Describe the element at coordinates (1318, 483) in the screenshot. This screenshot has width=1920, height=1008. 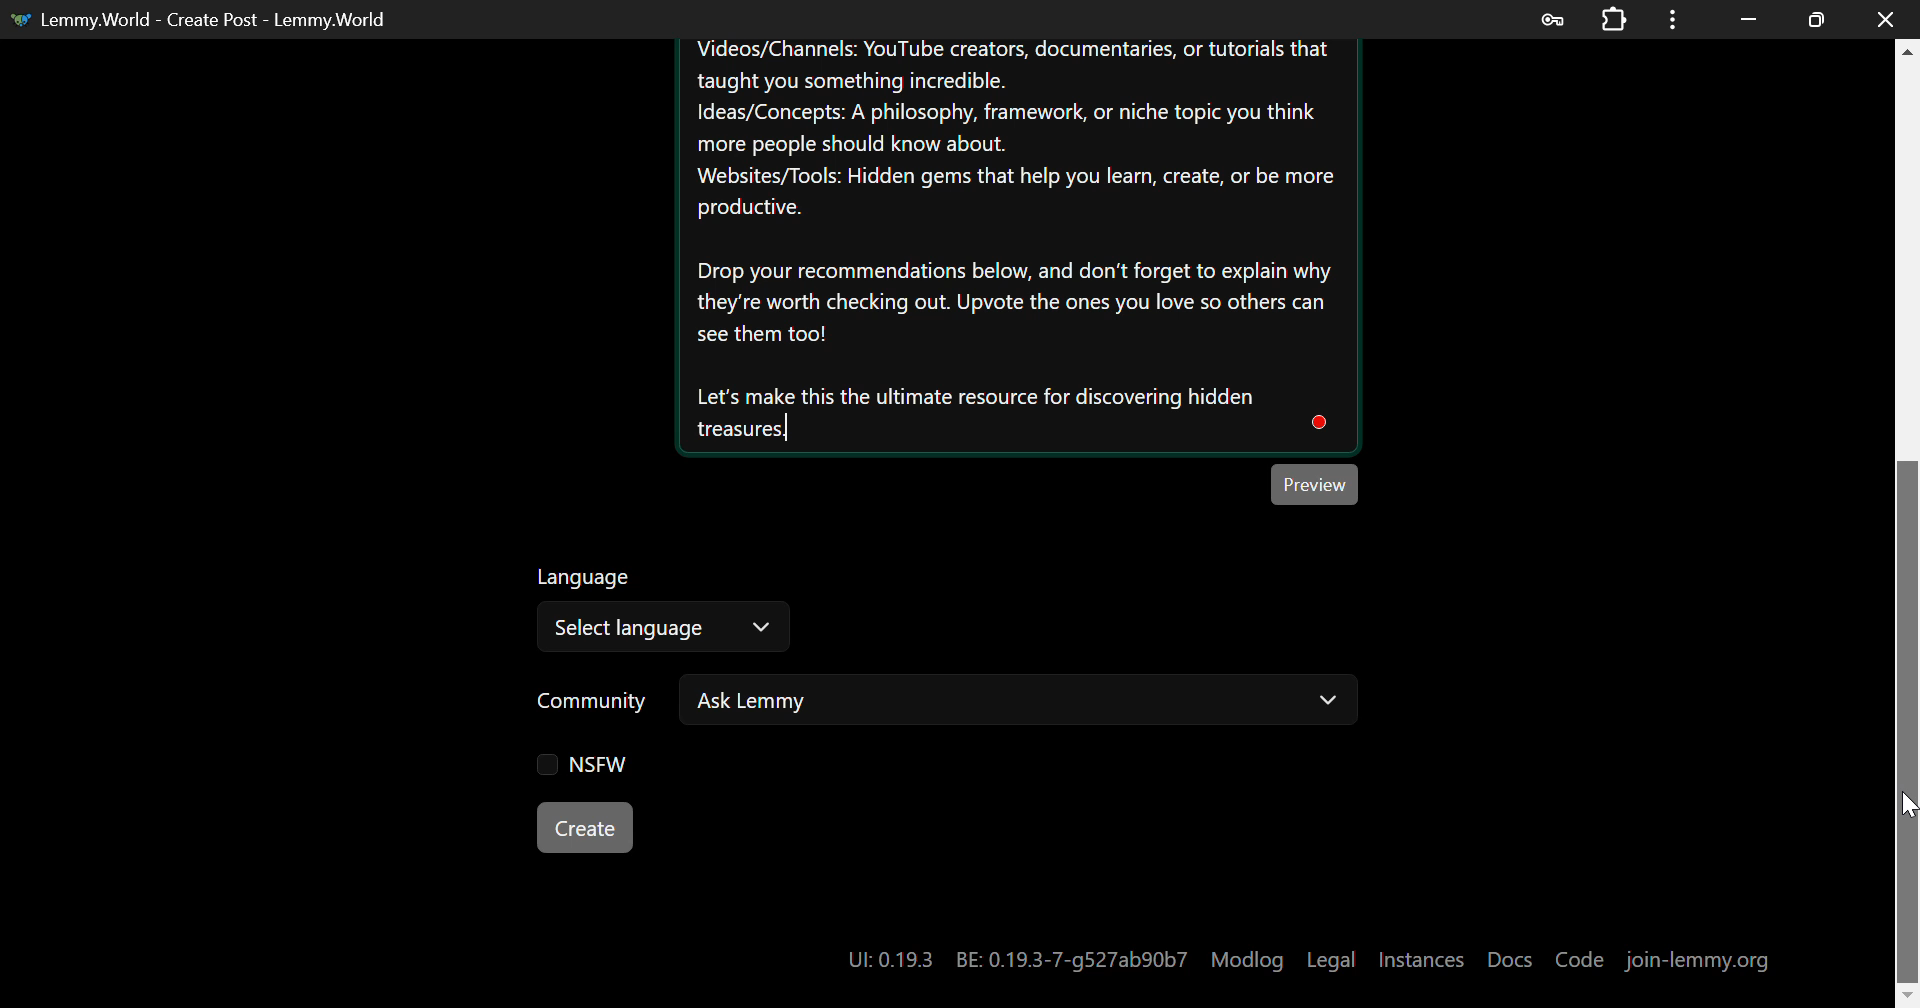
I see `Preview` at that location.